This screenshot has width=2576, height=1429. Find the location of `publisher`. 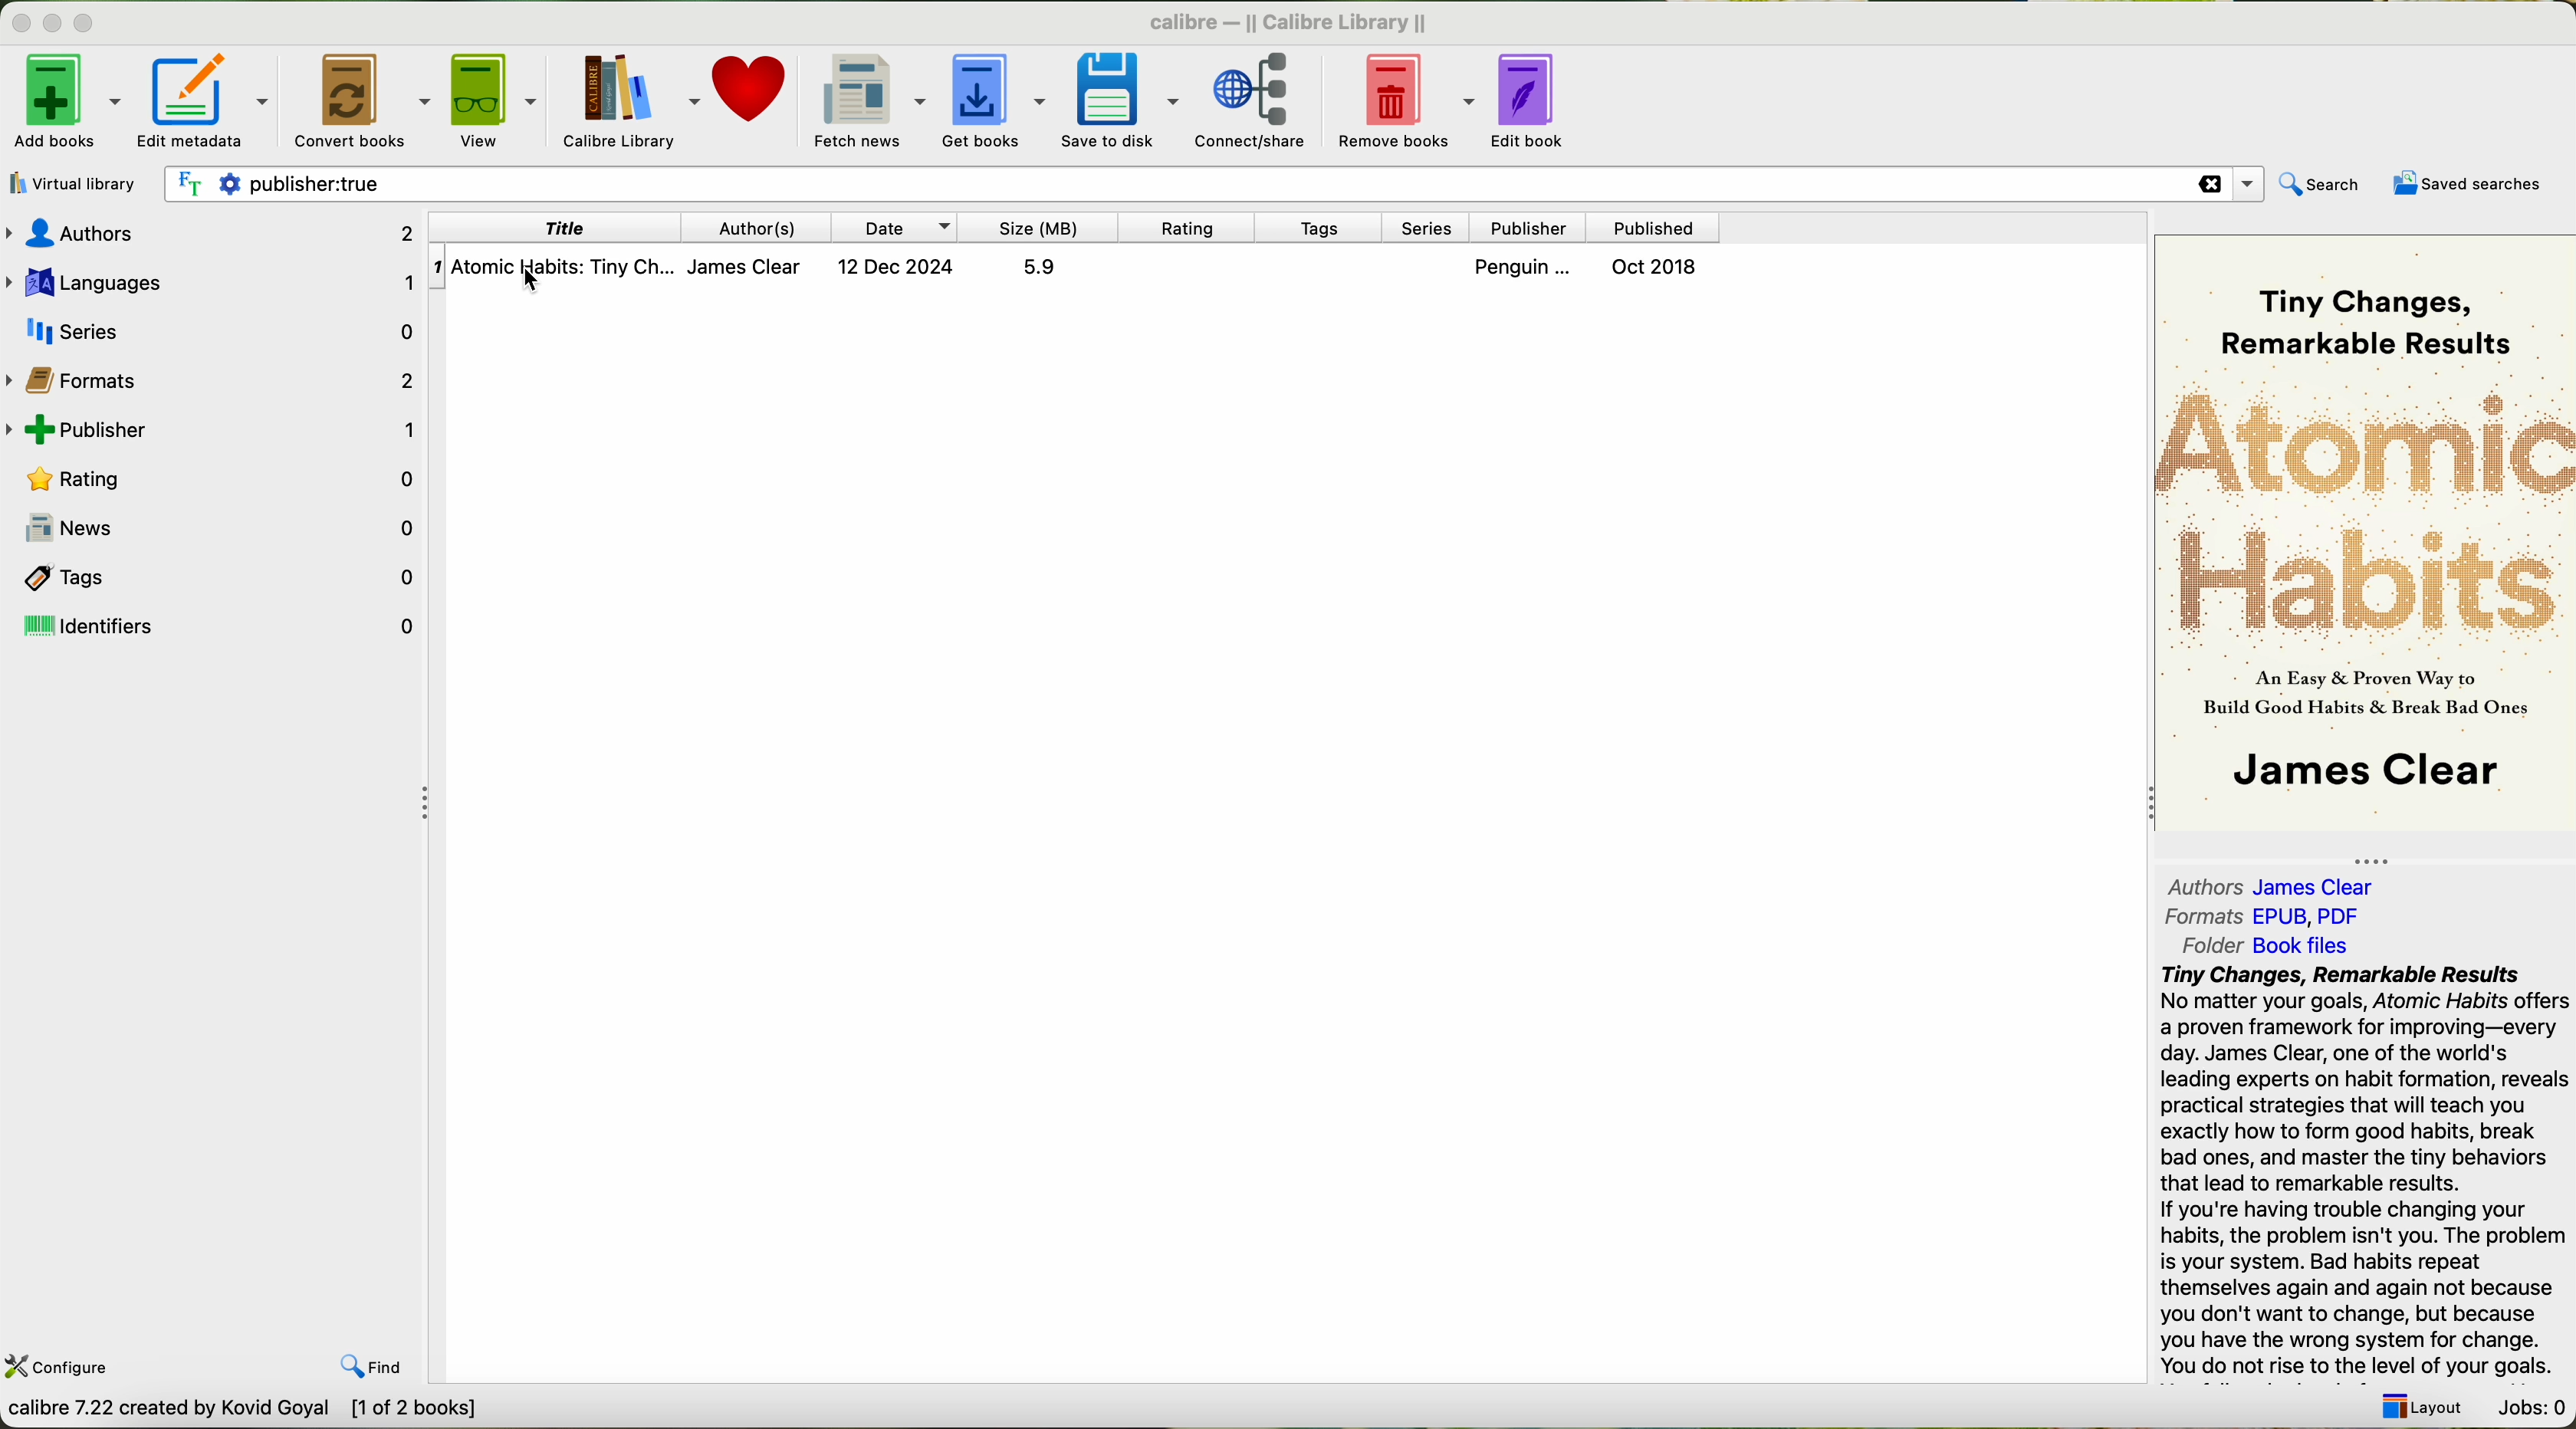

publisher is located at coordinates (1526, 228).